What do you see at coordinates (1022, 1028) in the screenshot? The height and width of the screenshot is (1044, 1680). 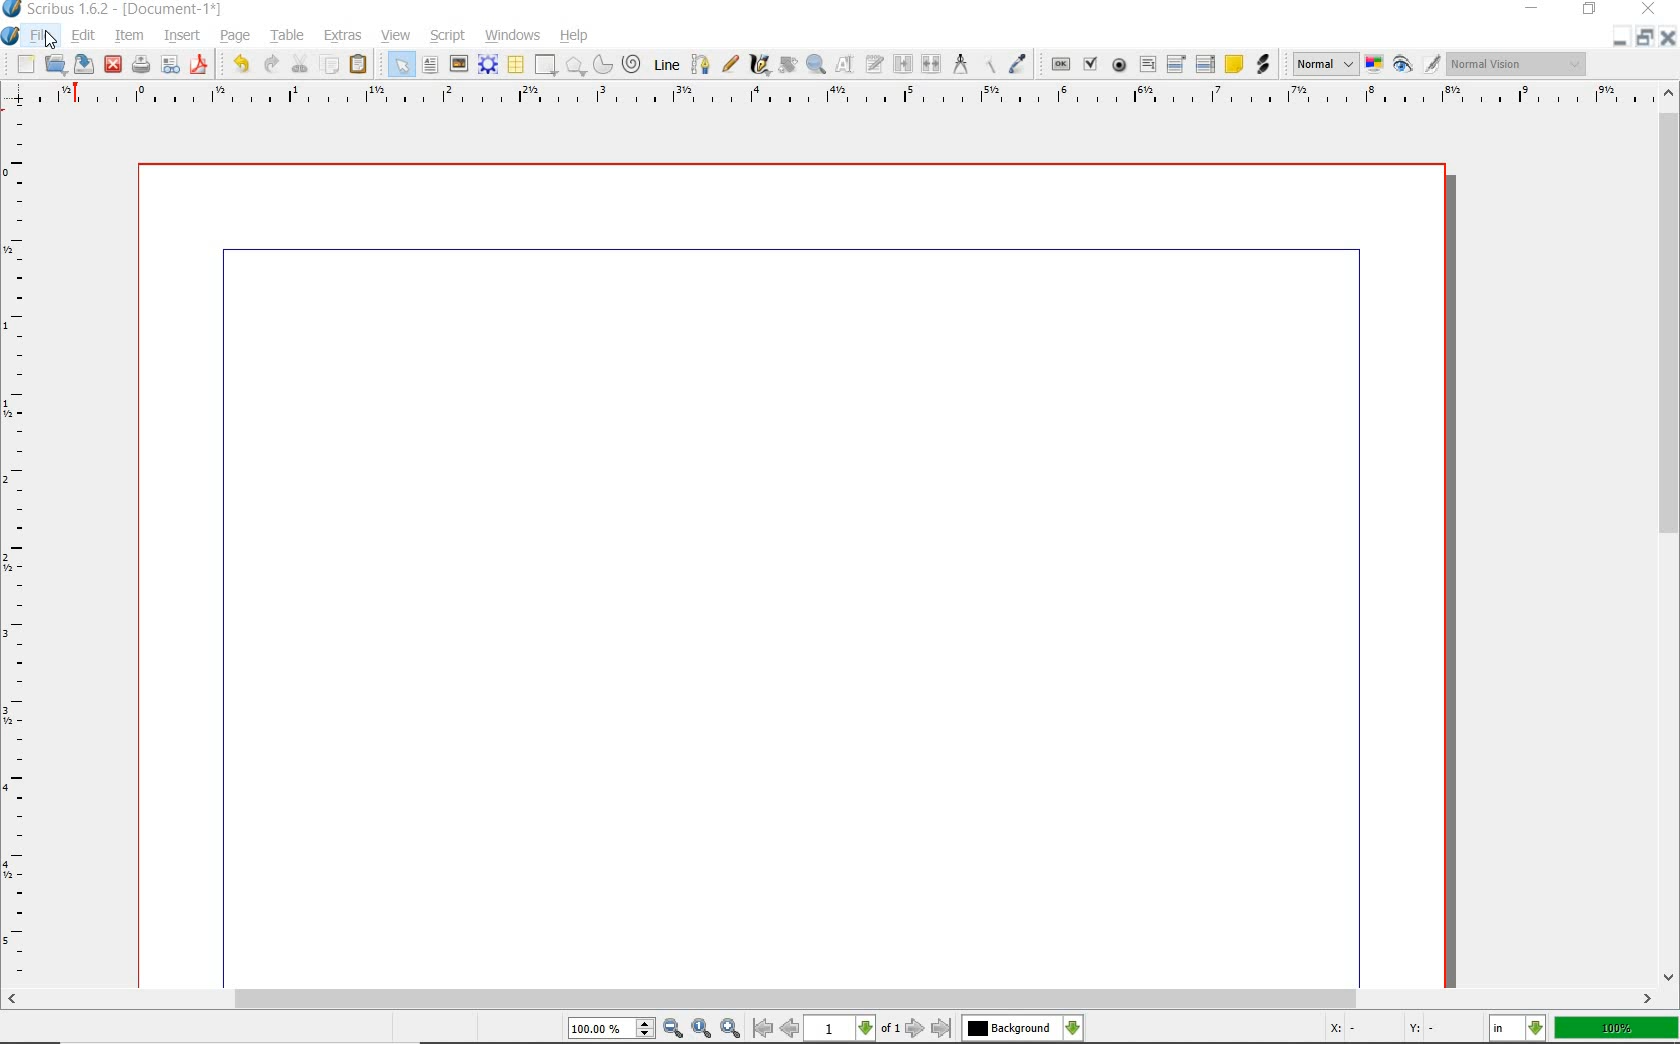 I see `select the current layer` at bounding box center [1022, 1028].